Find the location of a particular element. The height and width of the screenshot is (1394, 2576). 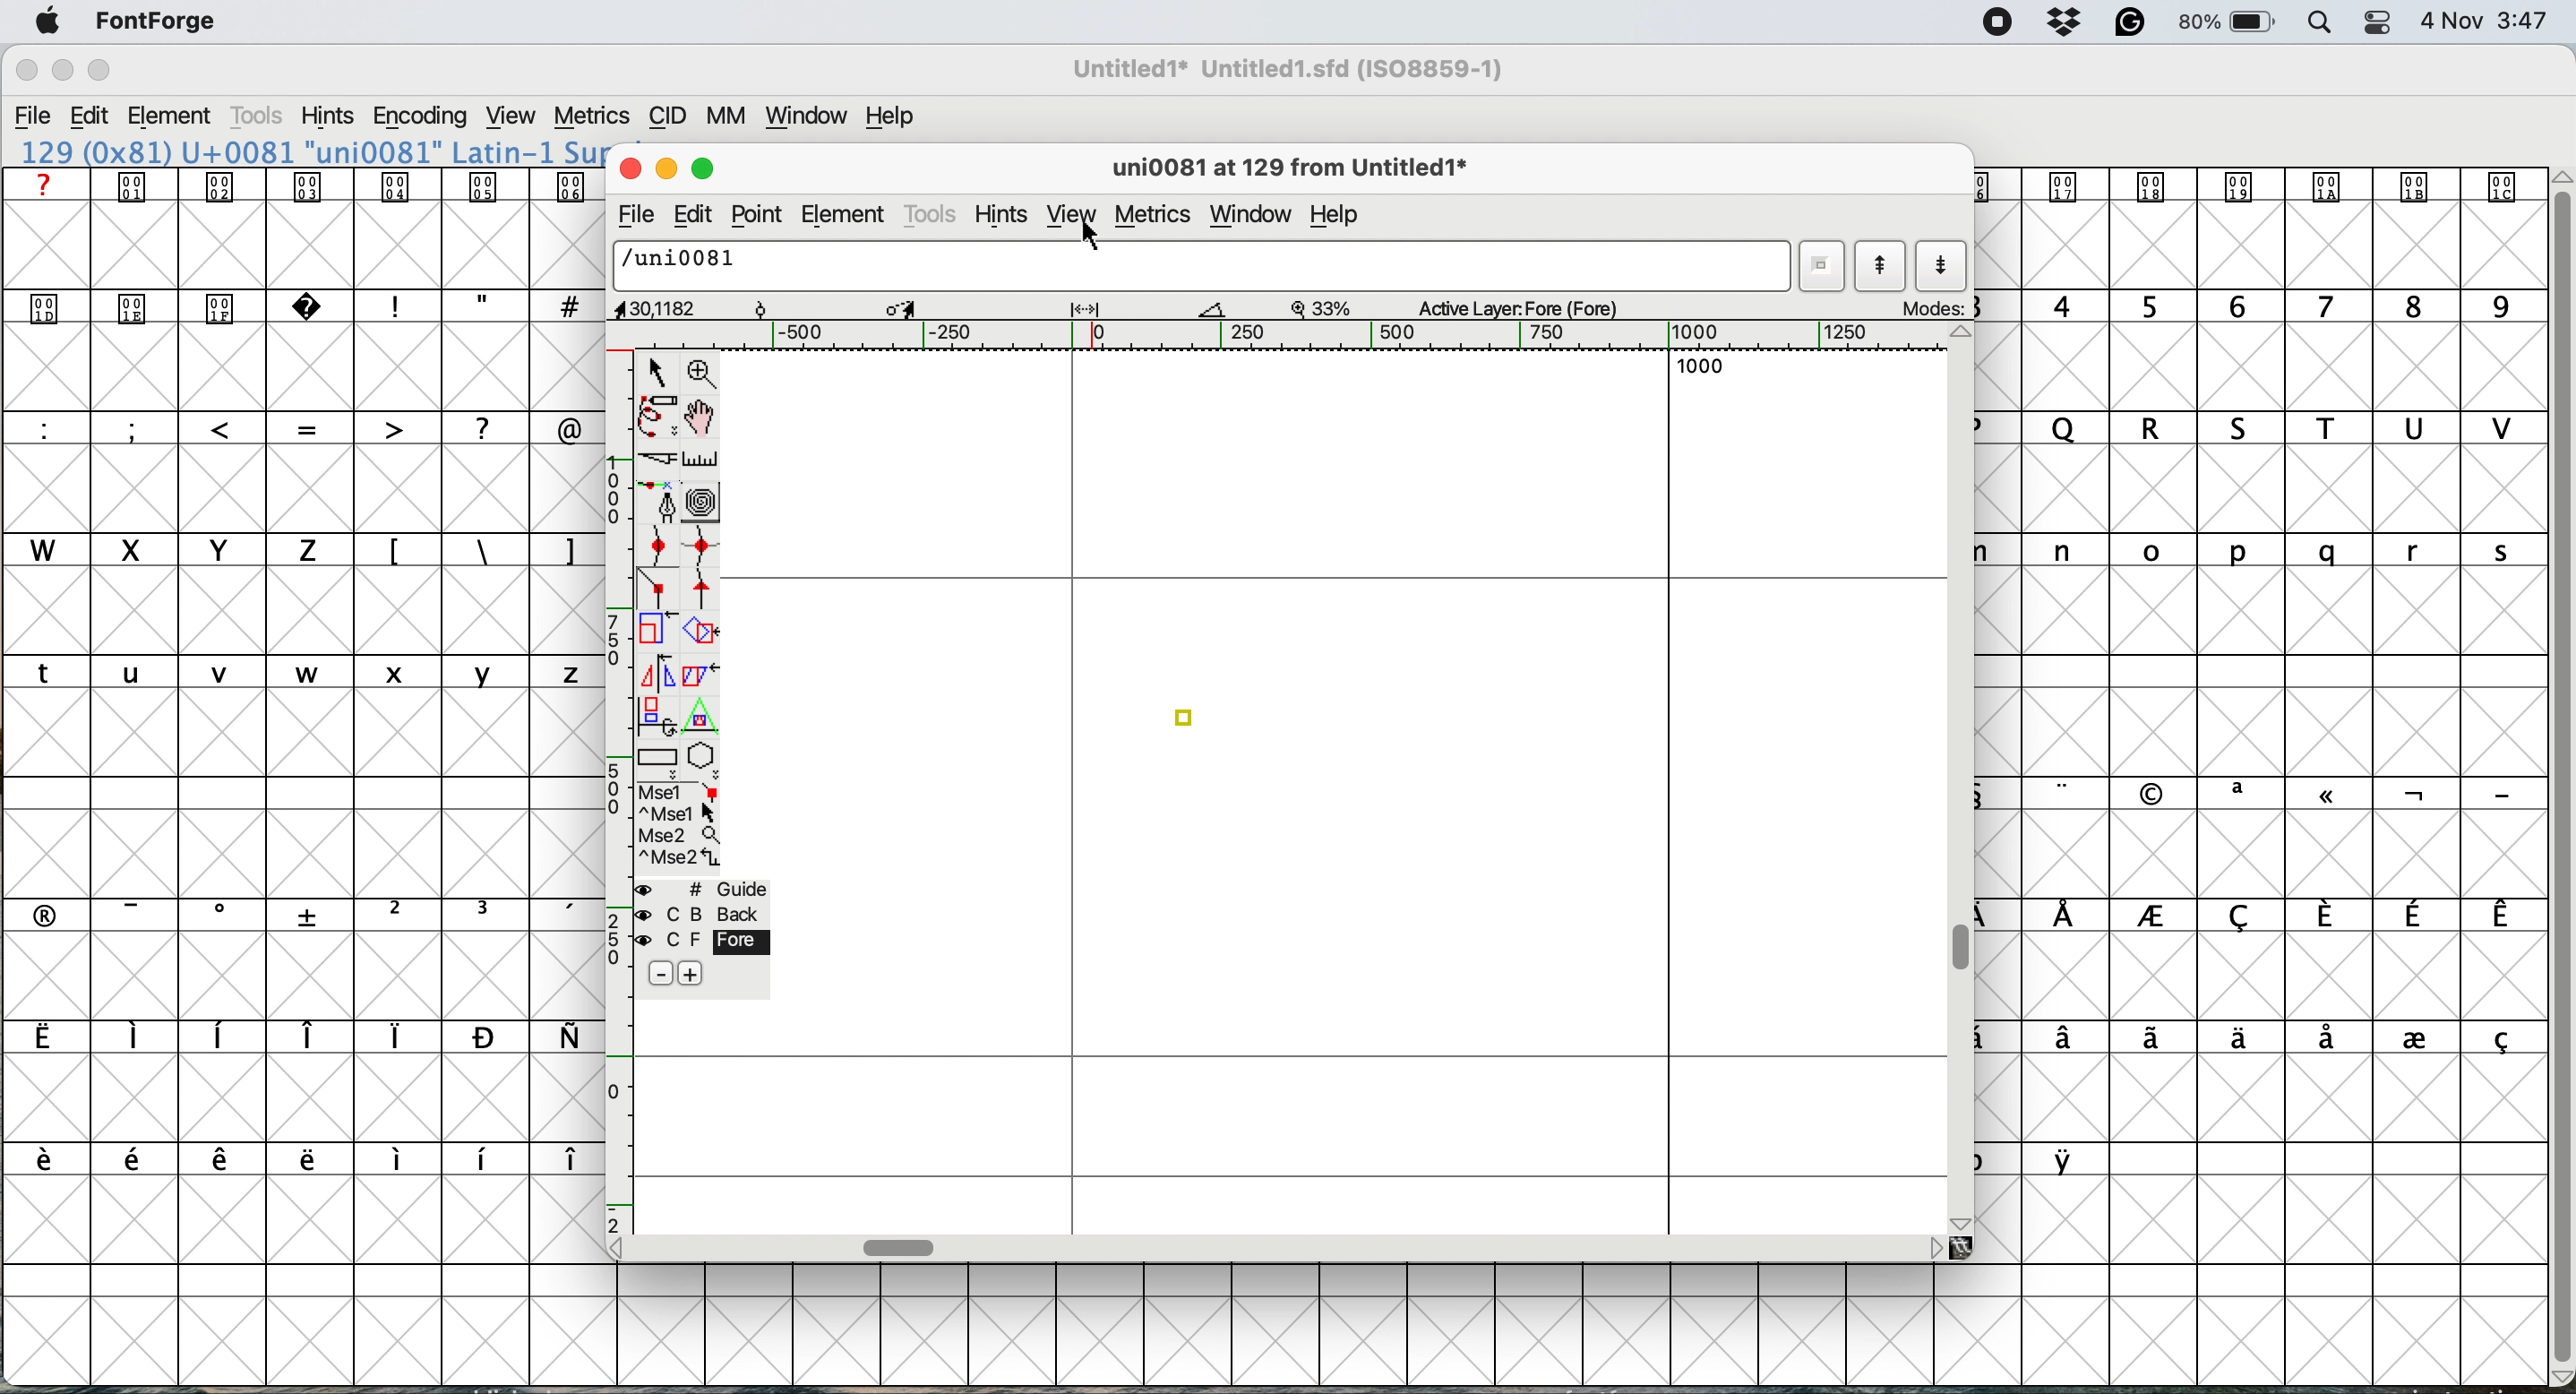

connector point is located at coordinates (1190, 716).